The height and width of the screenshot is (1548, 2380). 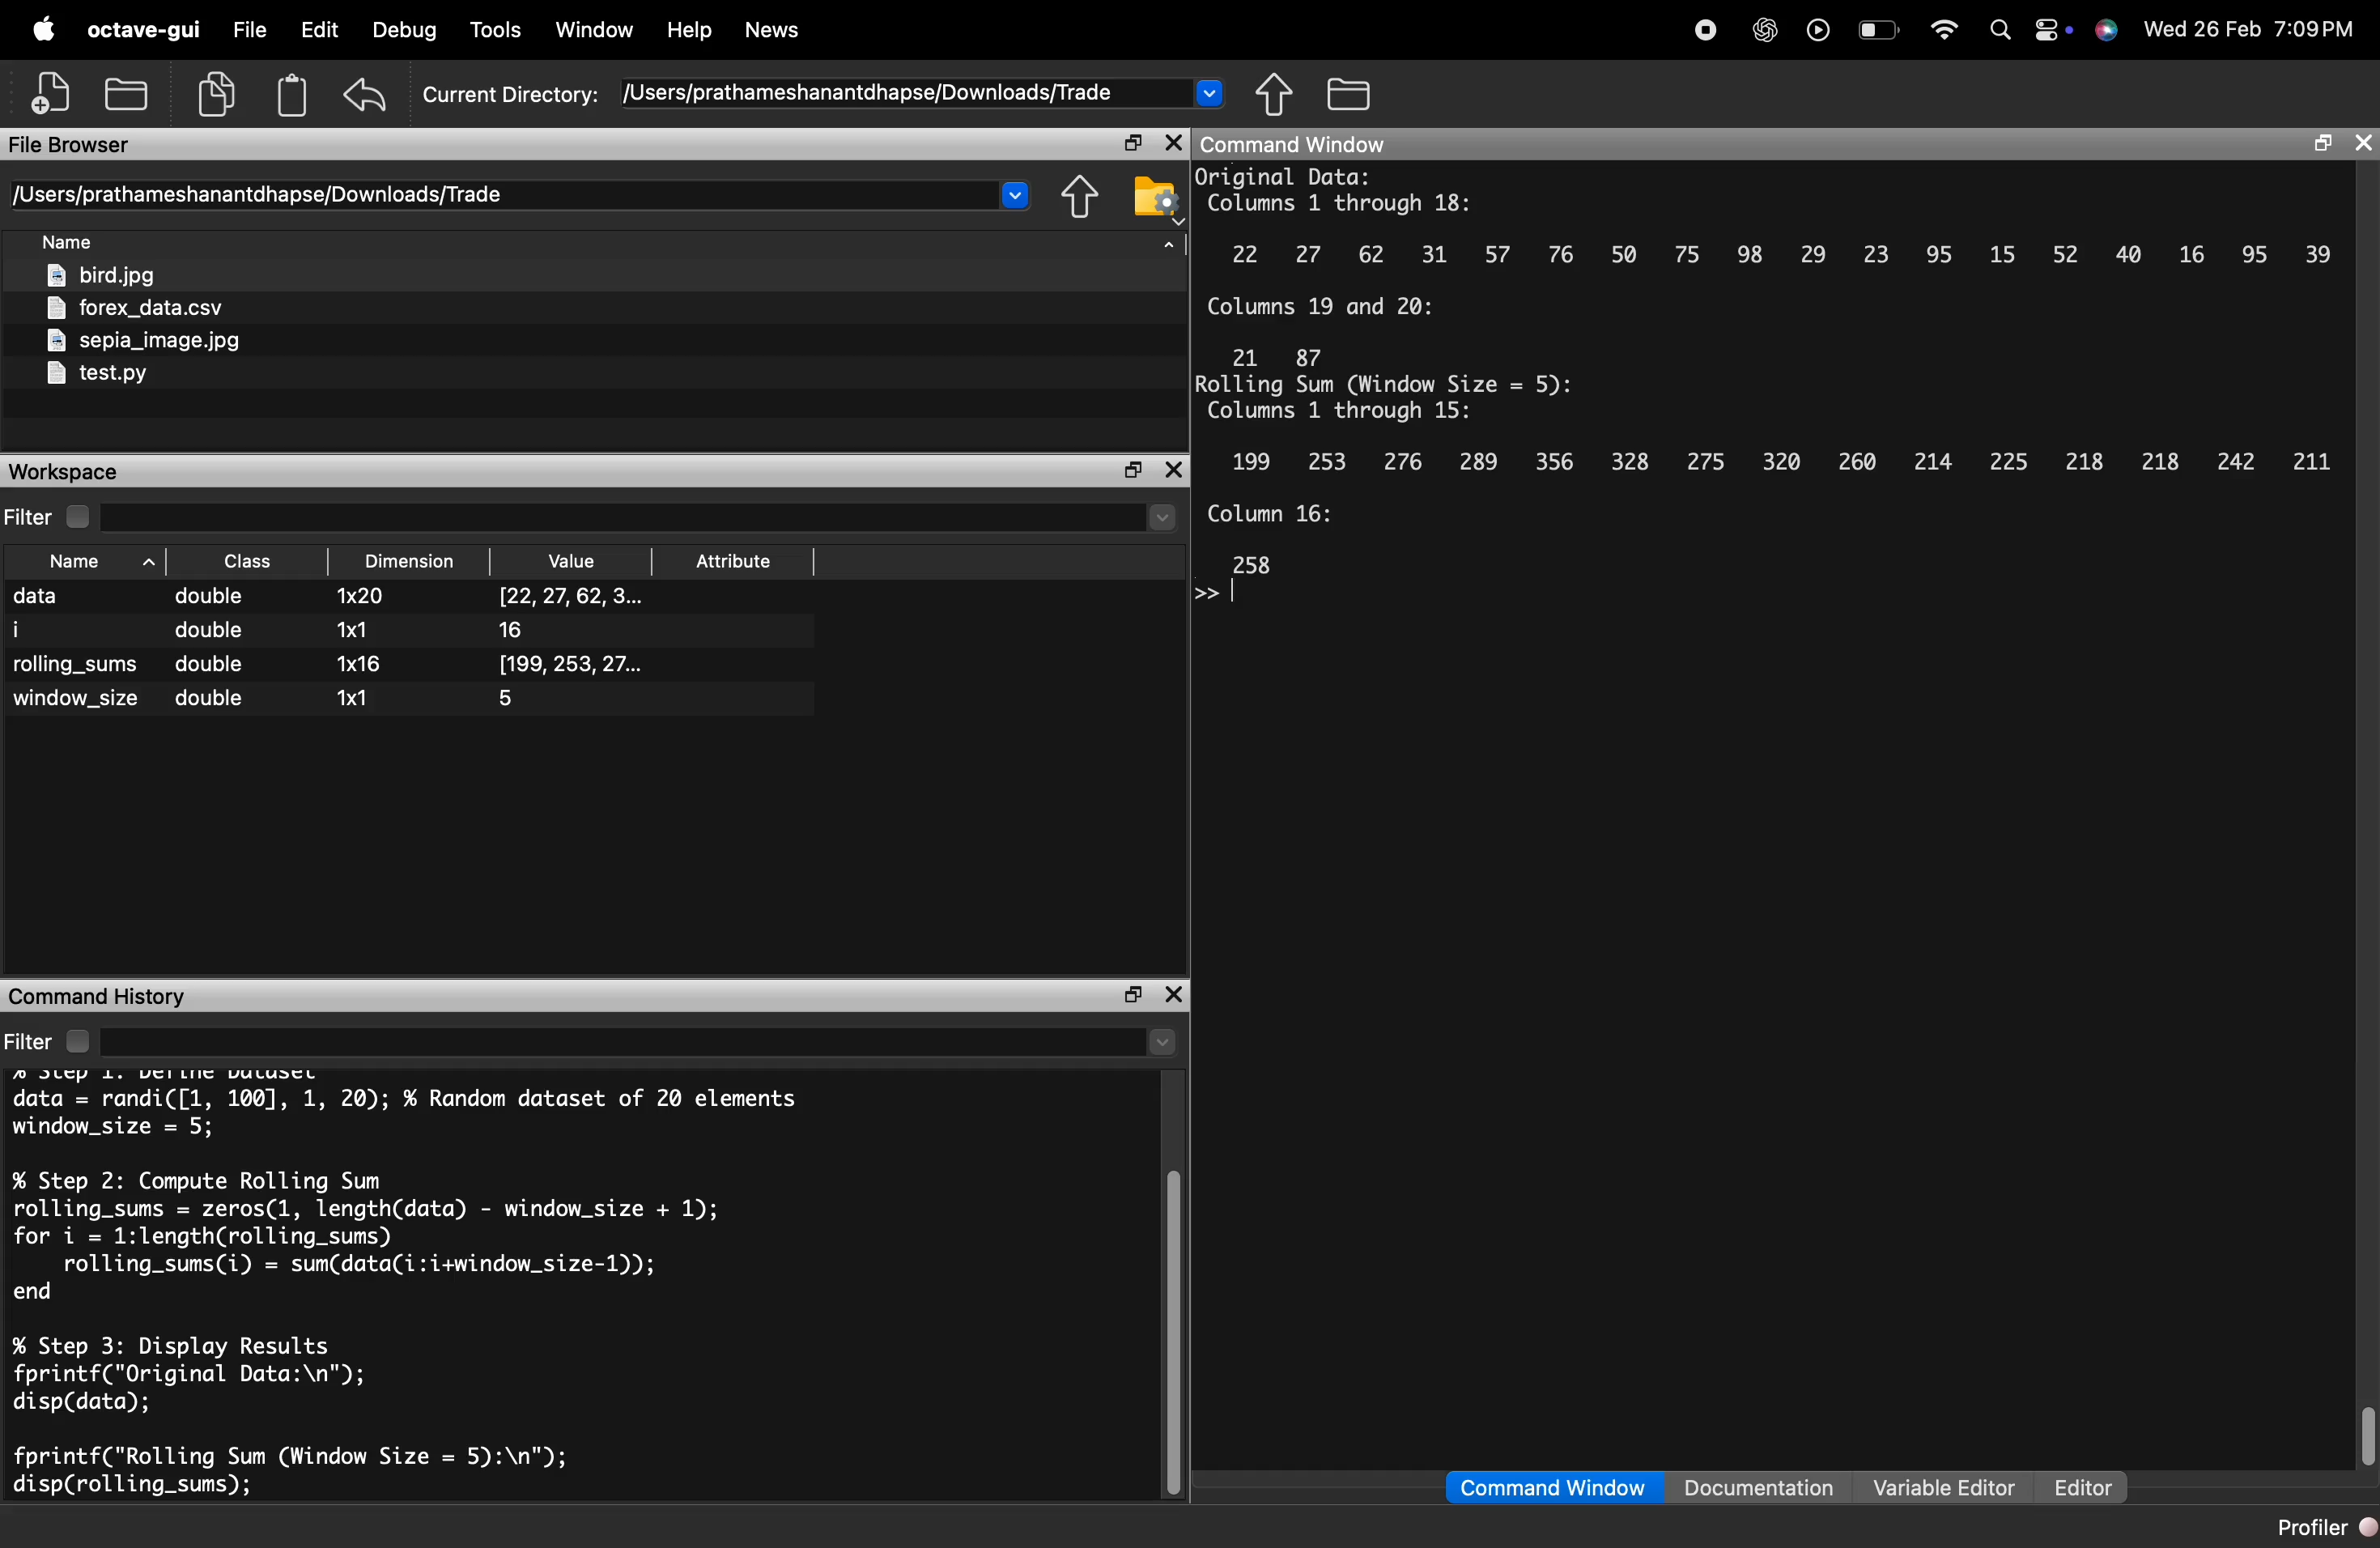 I want to click on value, so click(x=572, y=649).